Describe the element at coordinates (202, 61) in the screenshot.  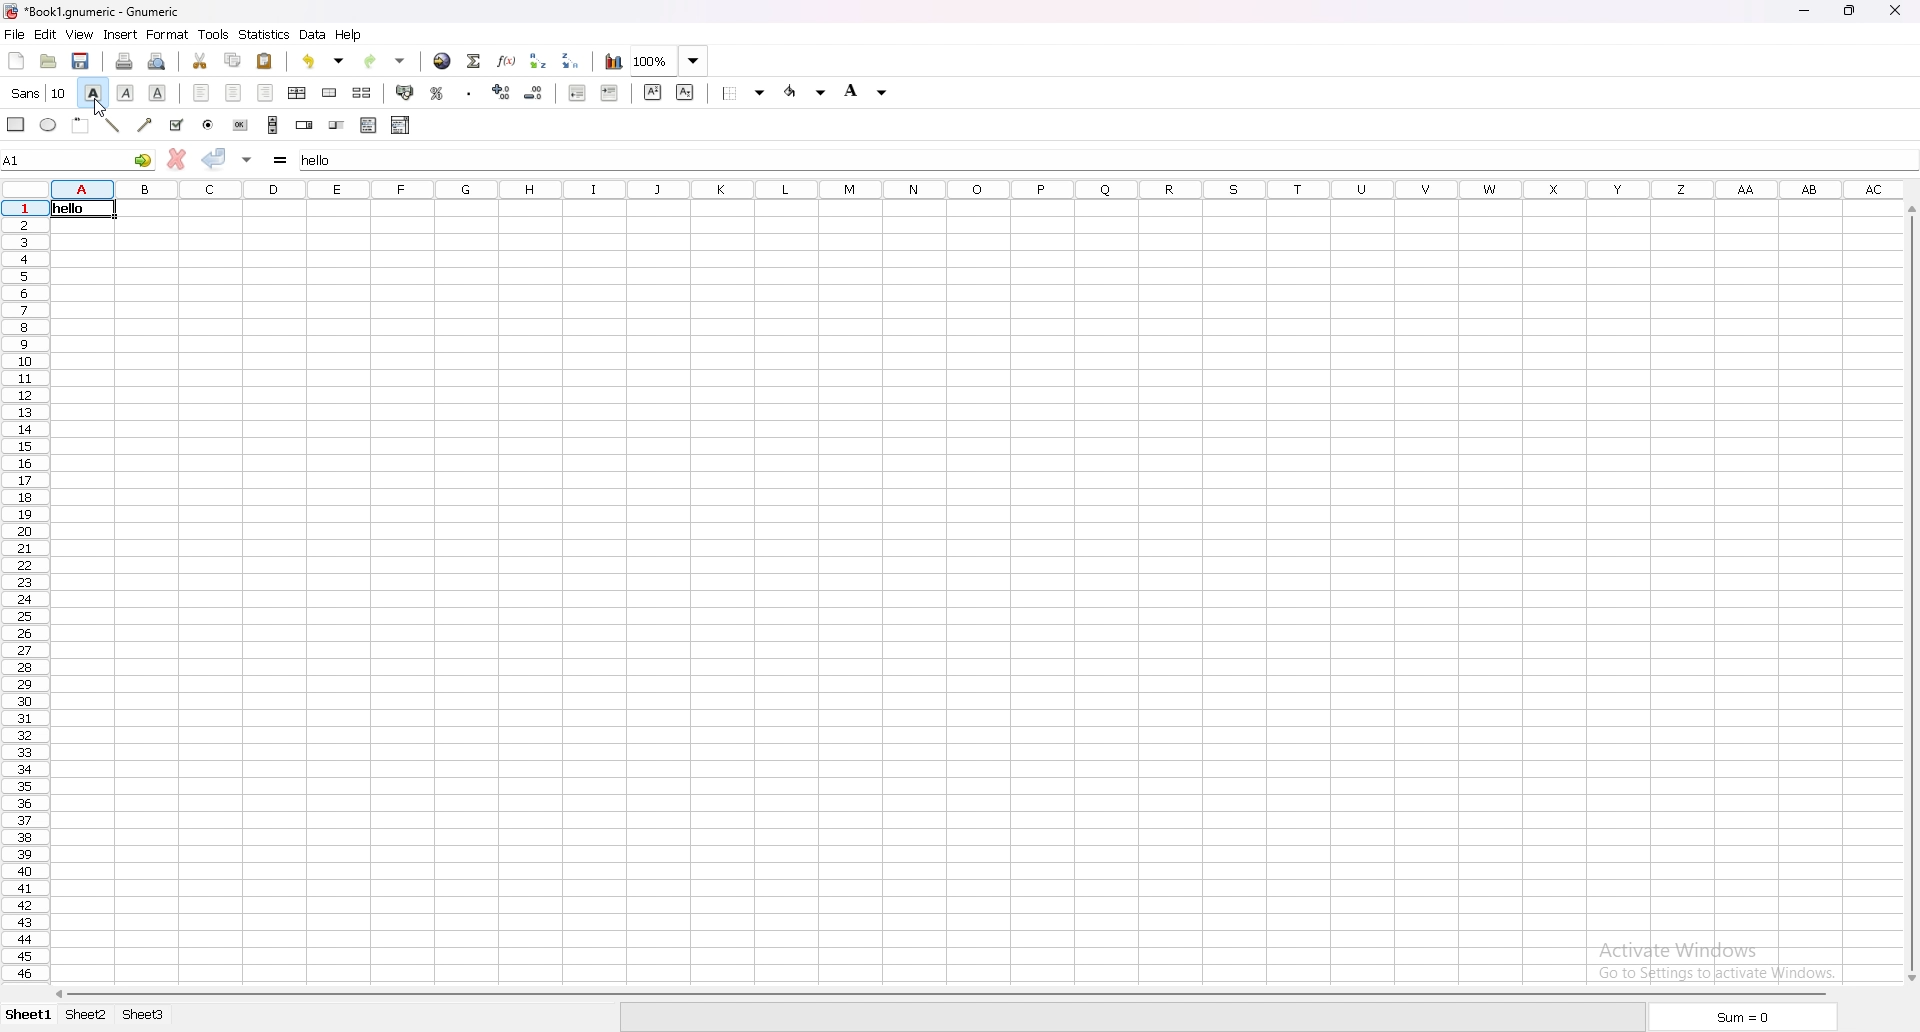
I see `cut` at that location.